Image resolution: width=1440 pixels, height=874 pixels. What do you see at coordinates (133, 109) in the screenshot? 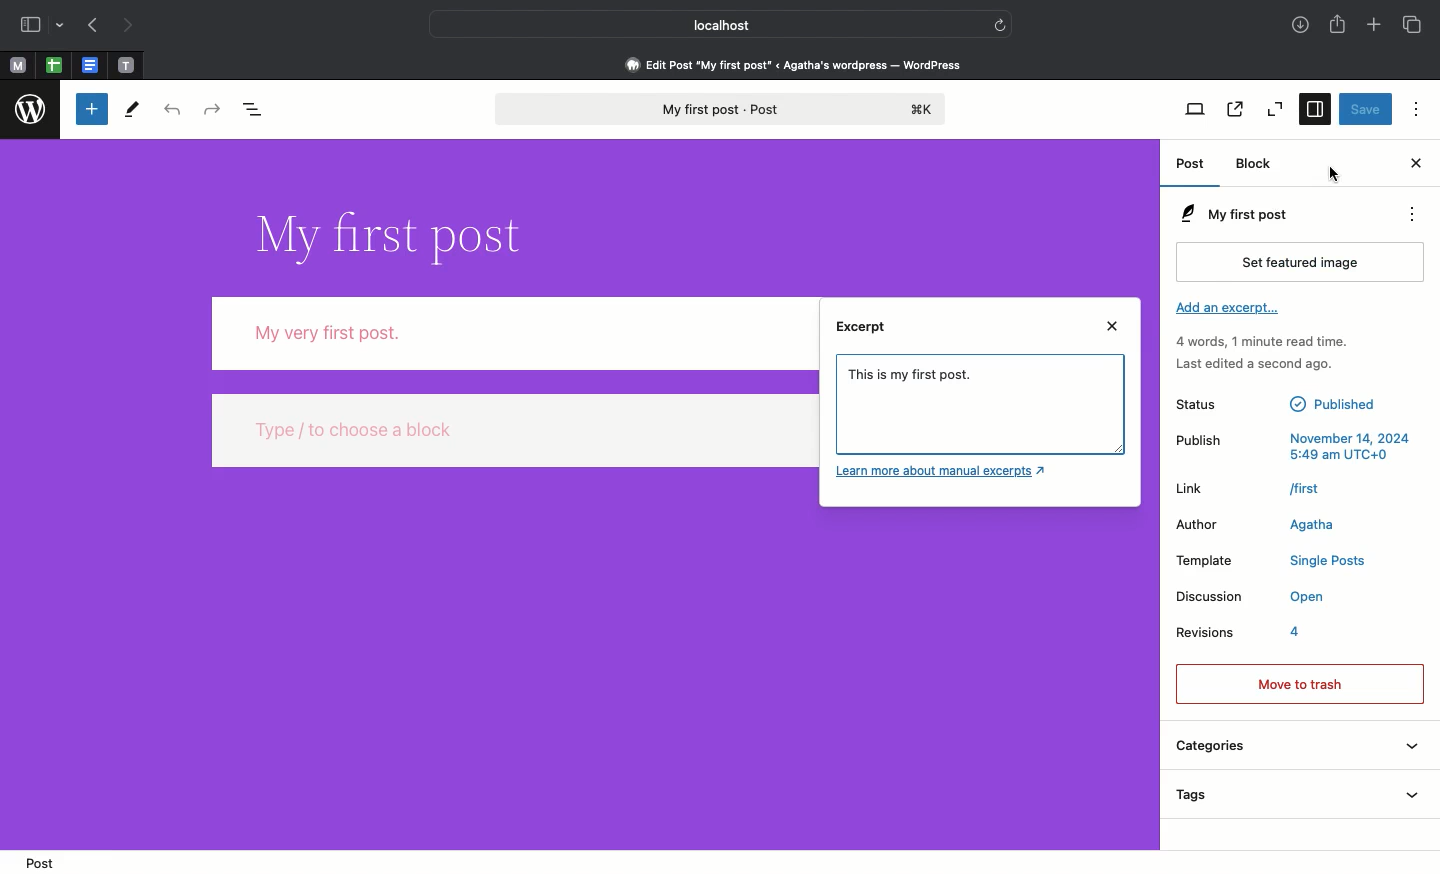
I see `Tools` at bounding box center [133, 109].